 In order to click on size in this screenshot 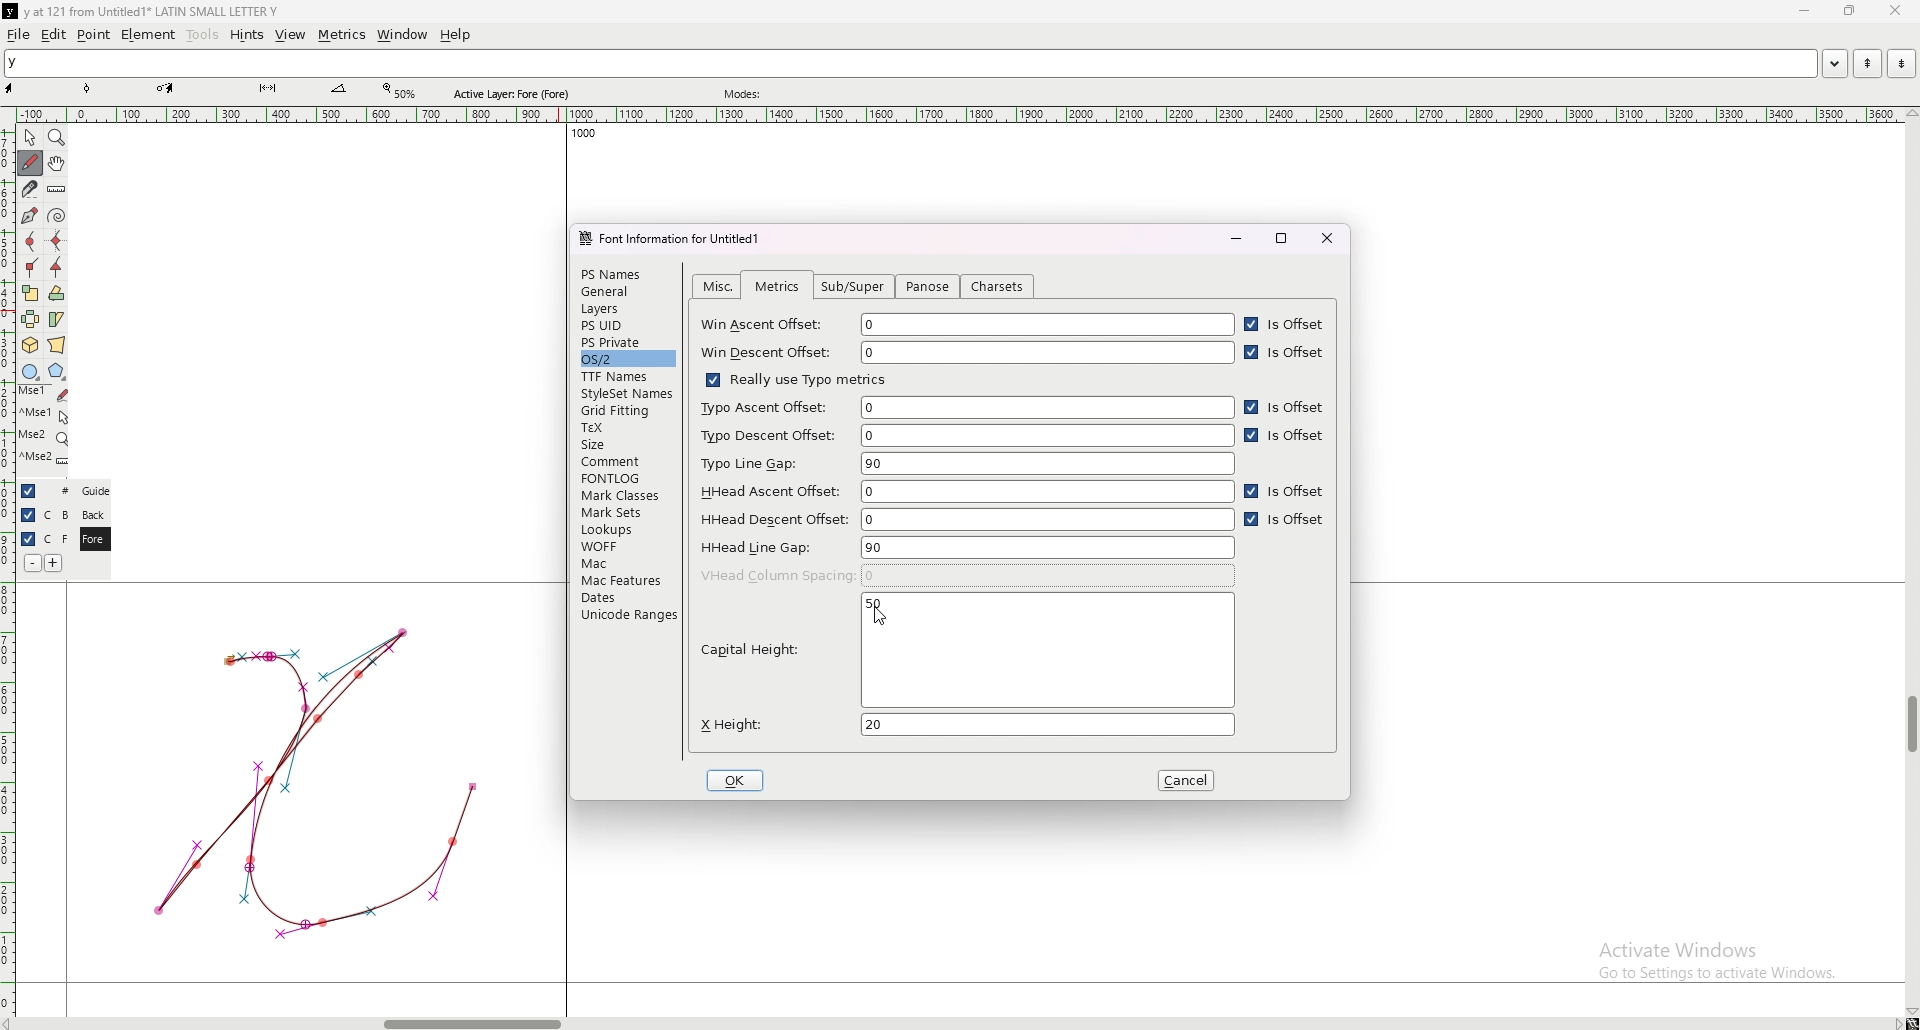, I will do `click(627, 444)`.